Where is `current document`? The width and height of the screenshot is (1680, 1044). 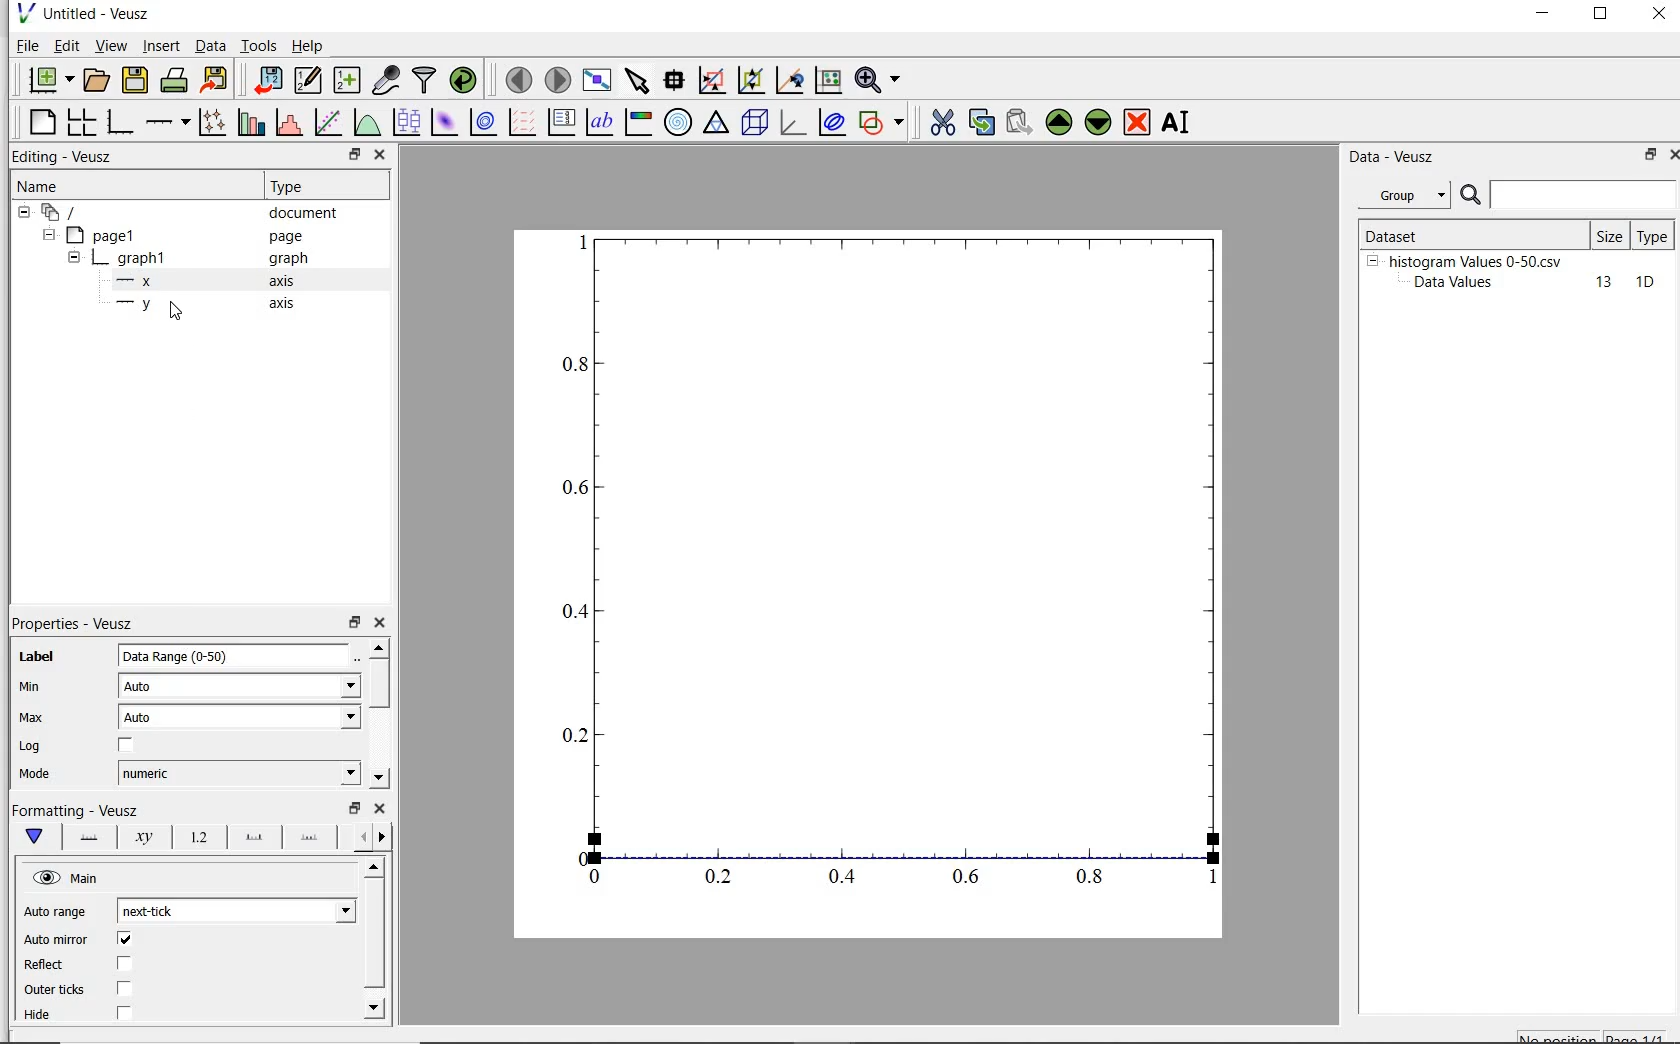
current document is located at coordinates (63, 213).